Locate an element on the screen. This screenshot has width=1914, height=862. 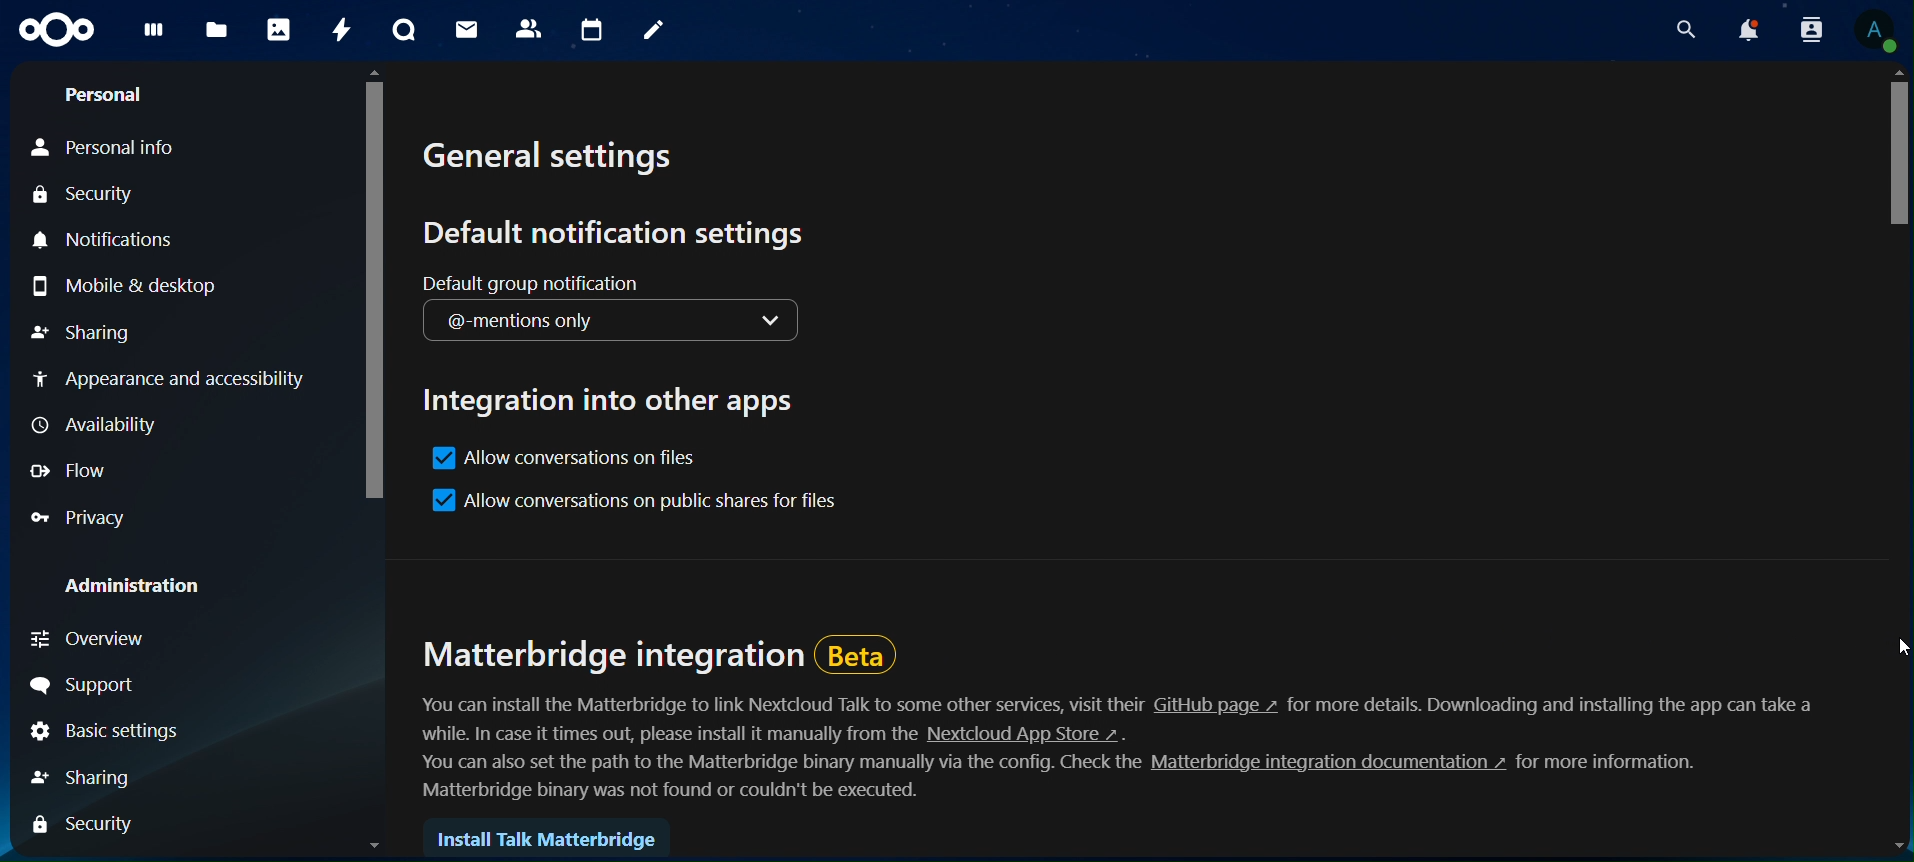
Cursor is located at coordinates (1898, 647).